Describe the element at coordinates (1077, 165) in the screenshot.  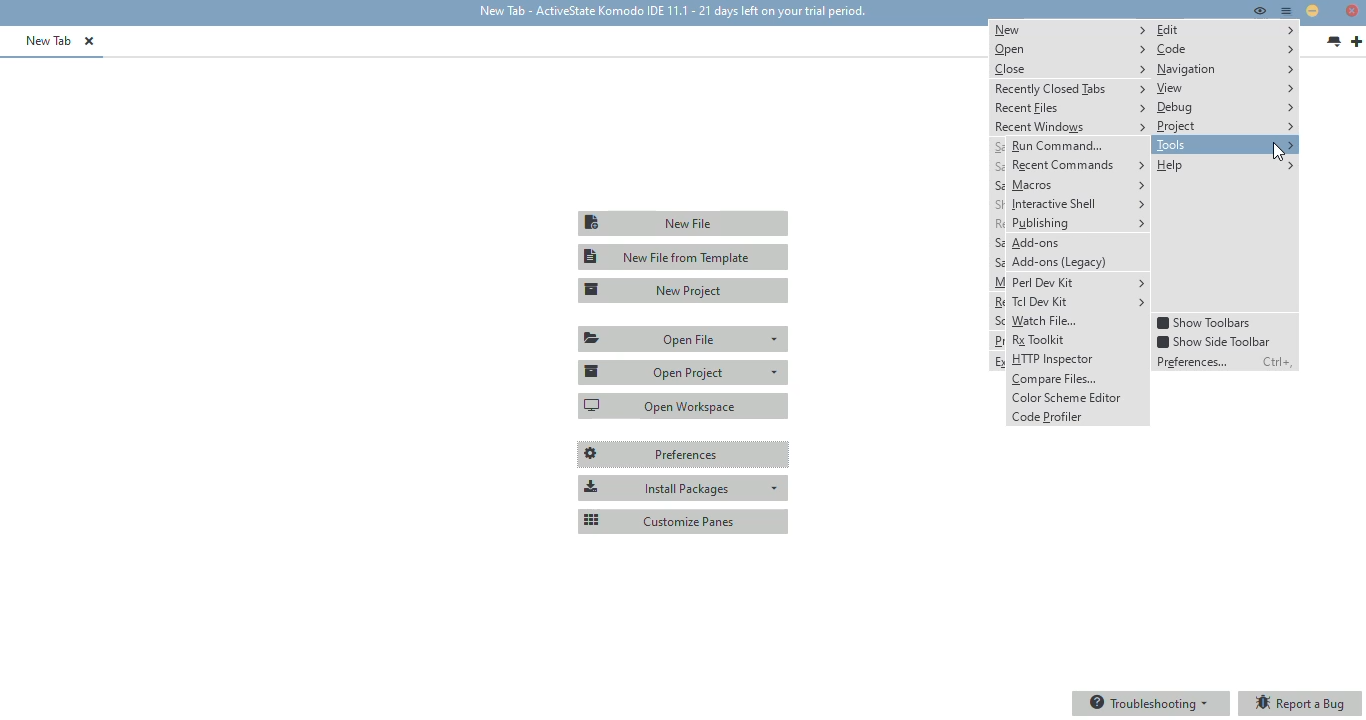
I see `Recent Commands` at that location.